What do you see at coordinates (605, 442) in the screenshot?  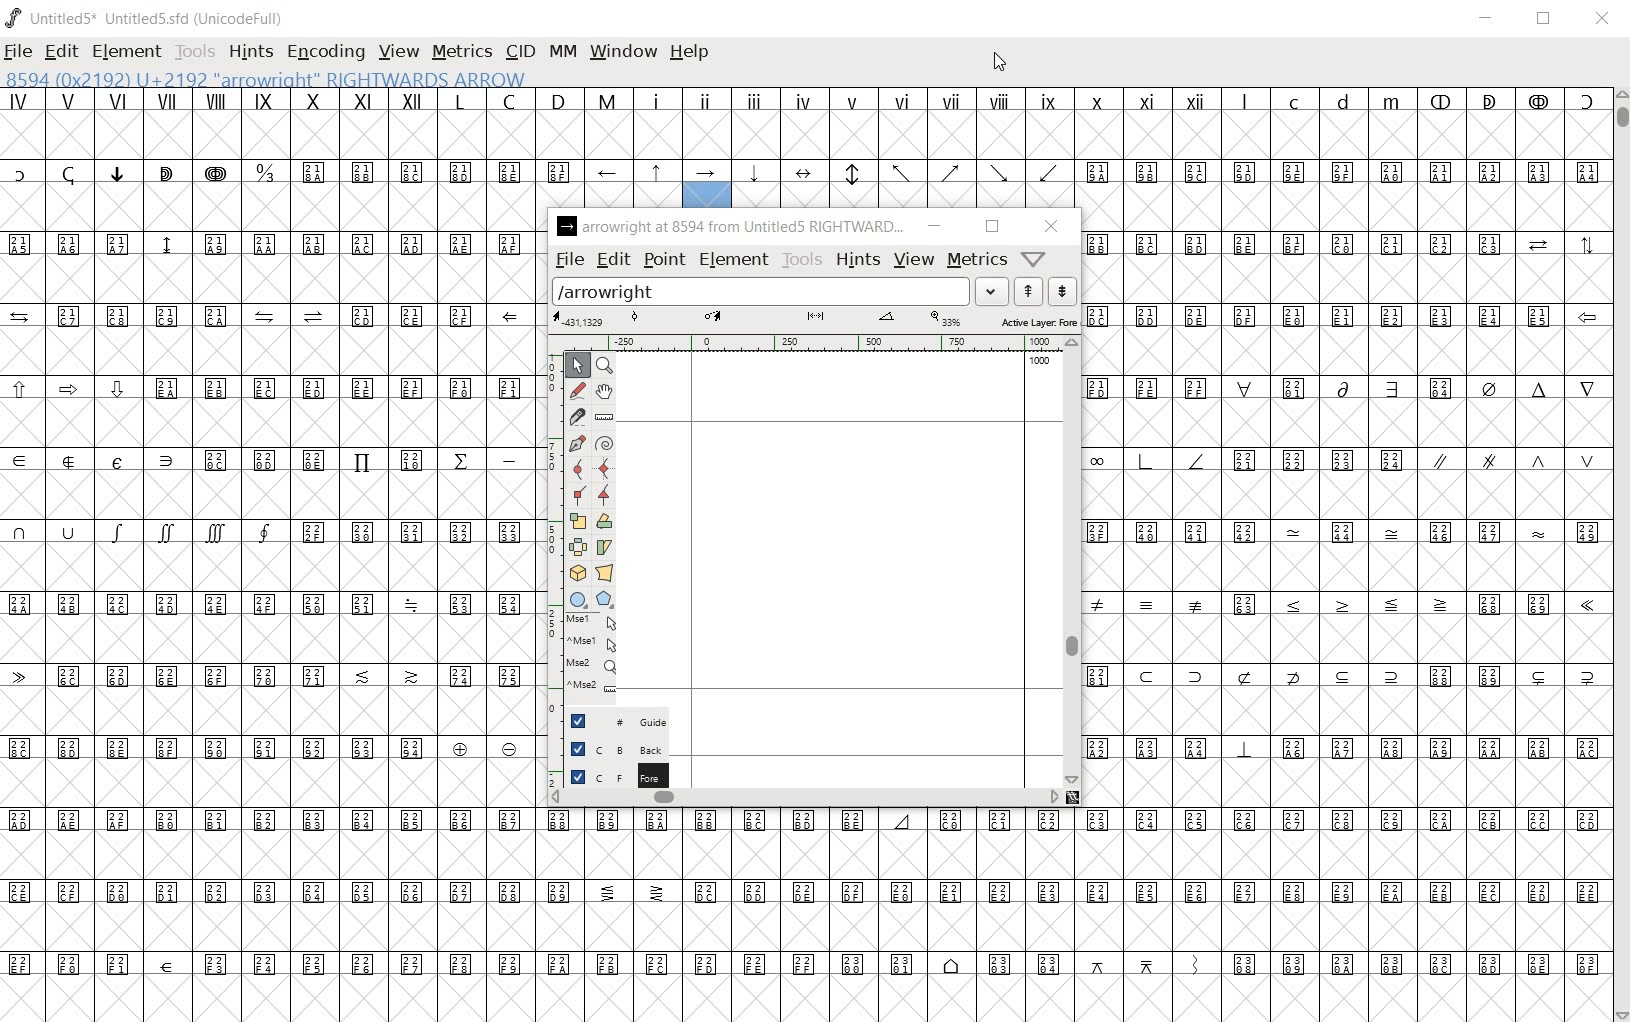 I see `change whether spiro is active or not` at bounding box center [605, 442].